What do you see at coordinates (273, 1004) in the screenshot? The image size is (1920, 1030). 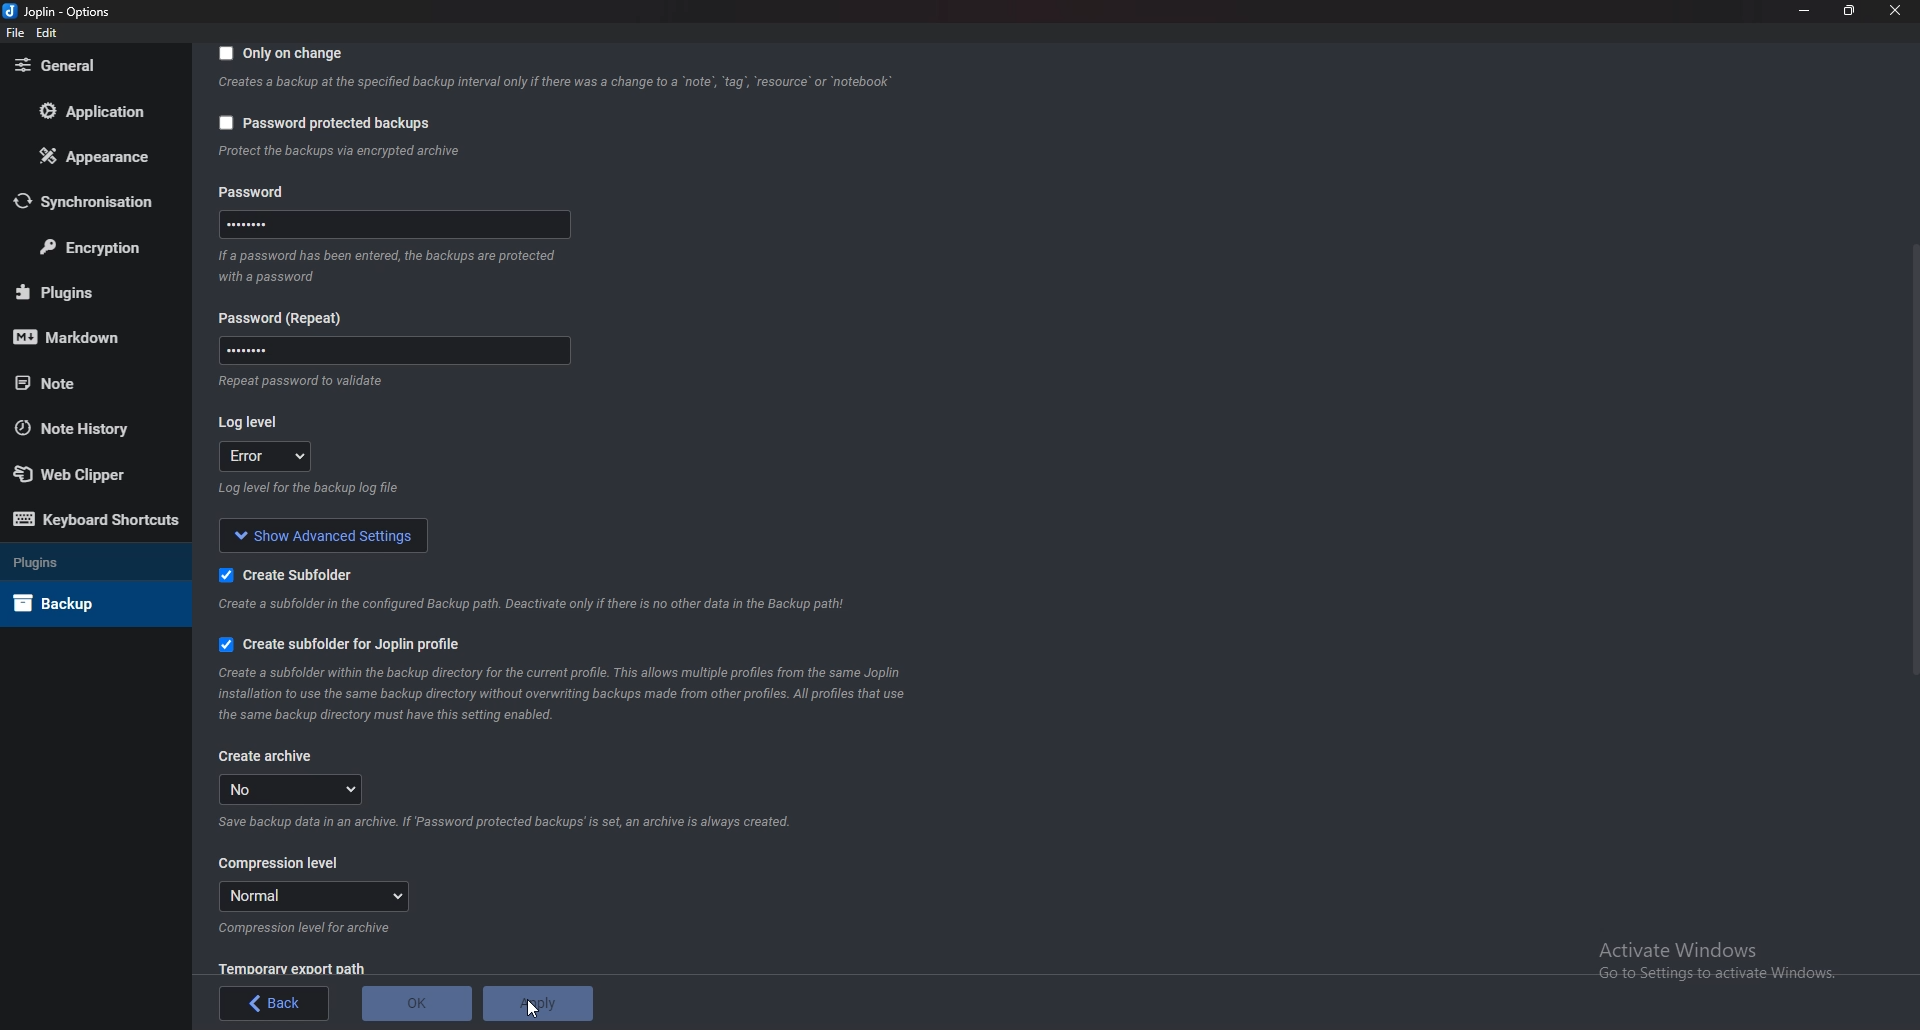 I see `Back` at bounding box center [273, 1004].